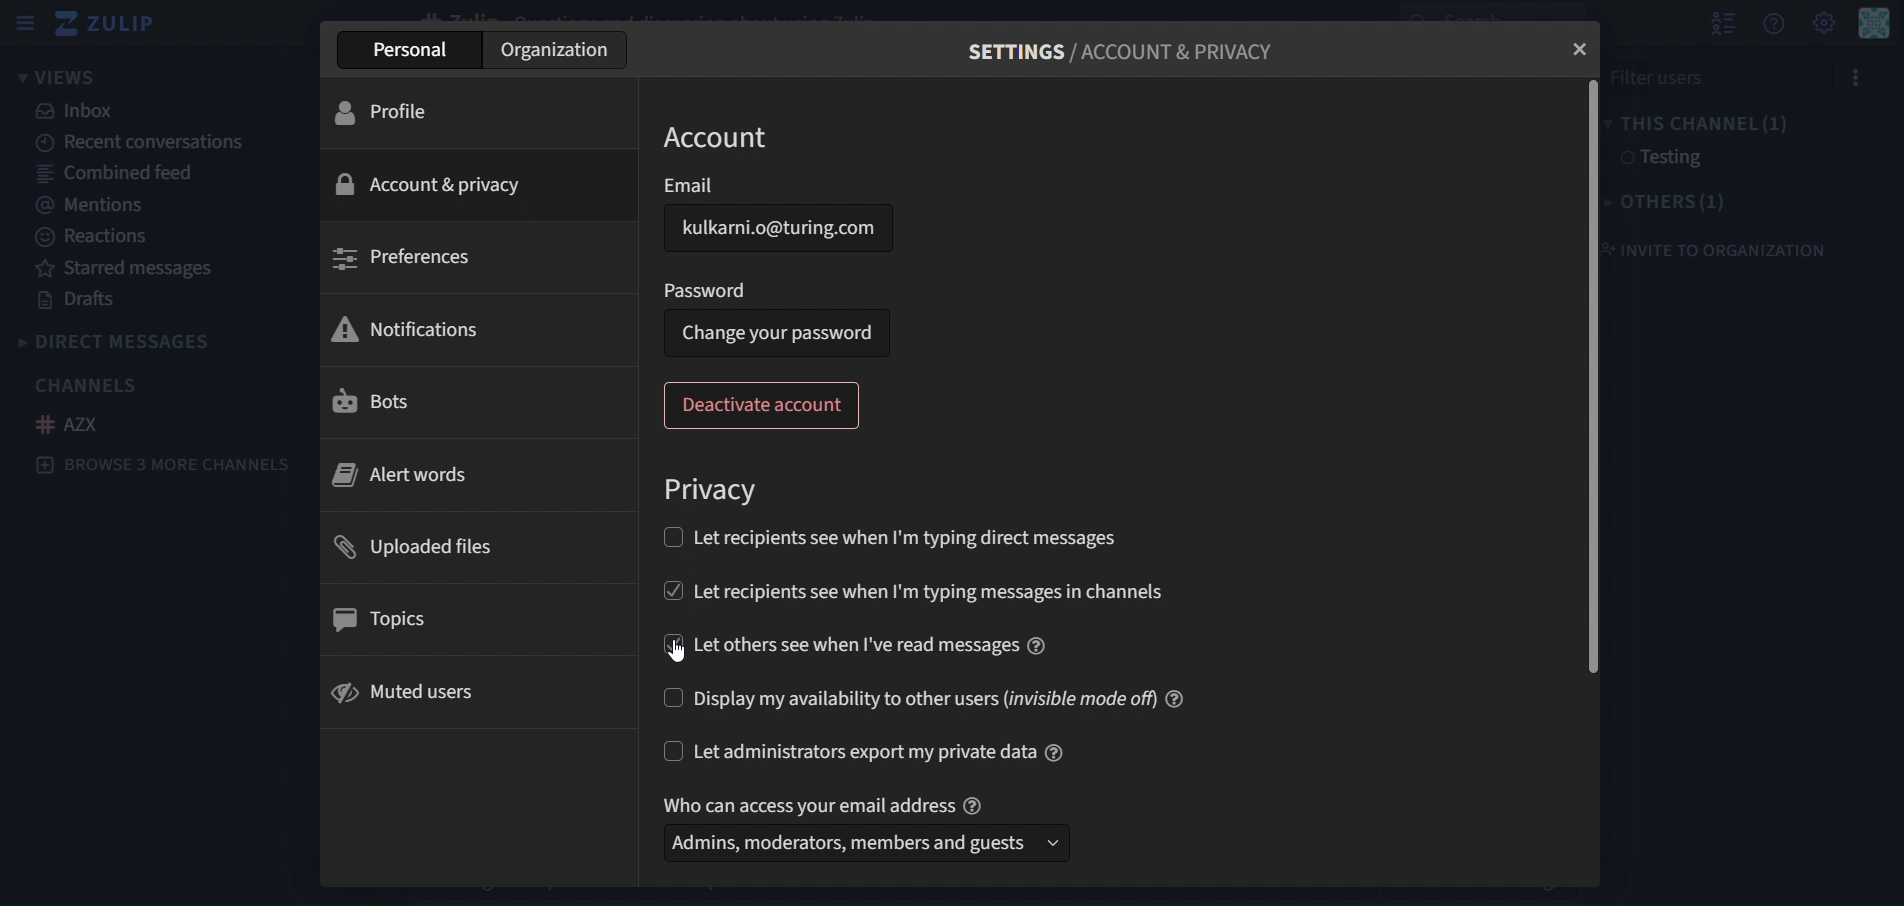 This screenshot has height=906, width=1904. Describe the element at coordinates (1730, 243) in the screenshot. I see `invite to organisation` at that location.